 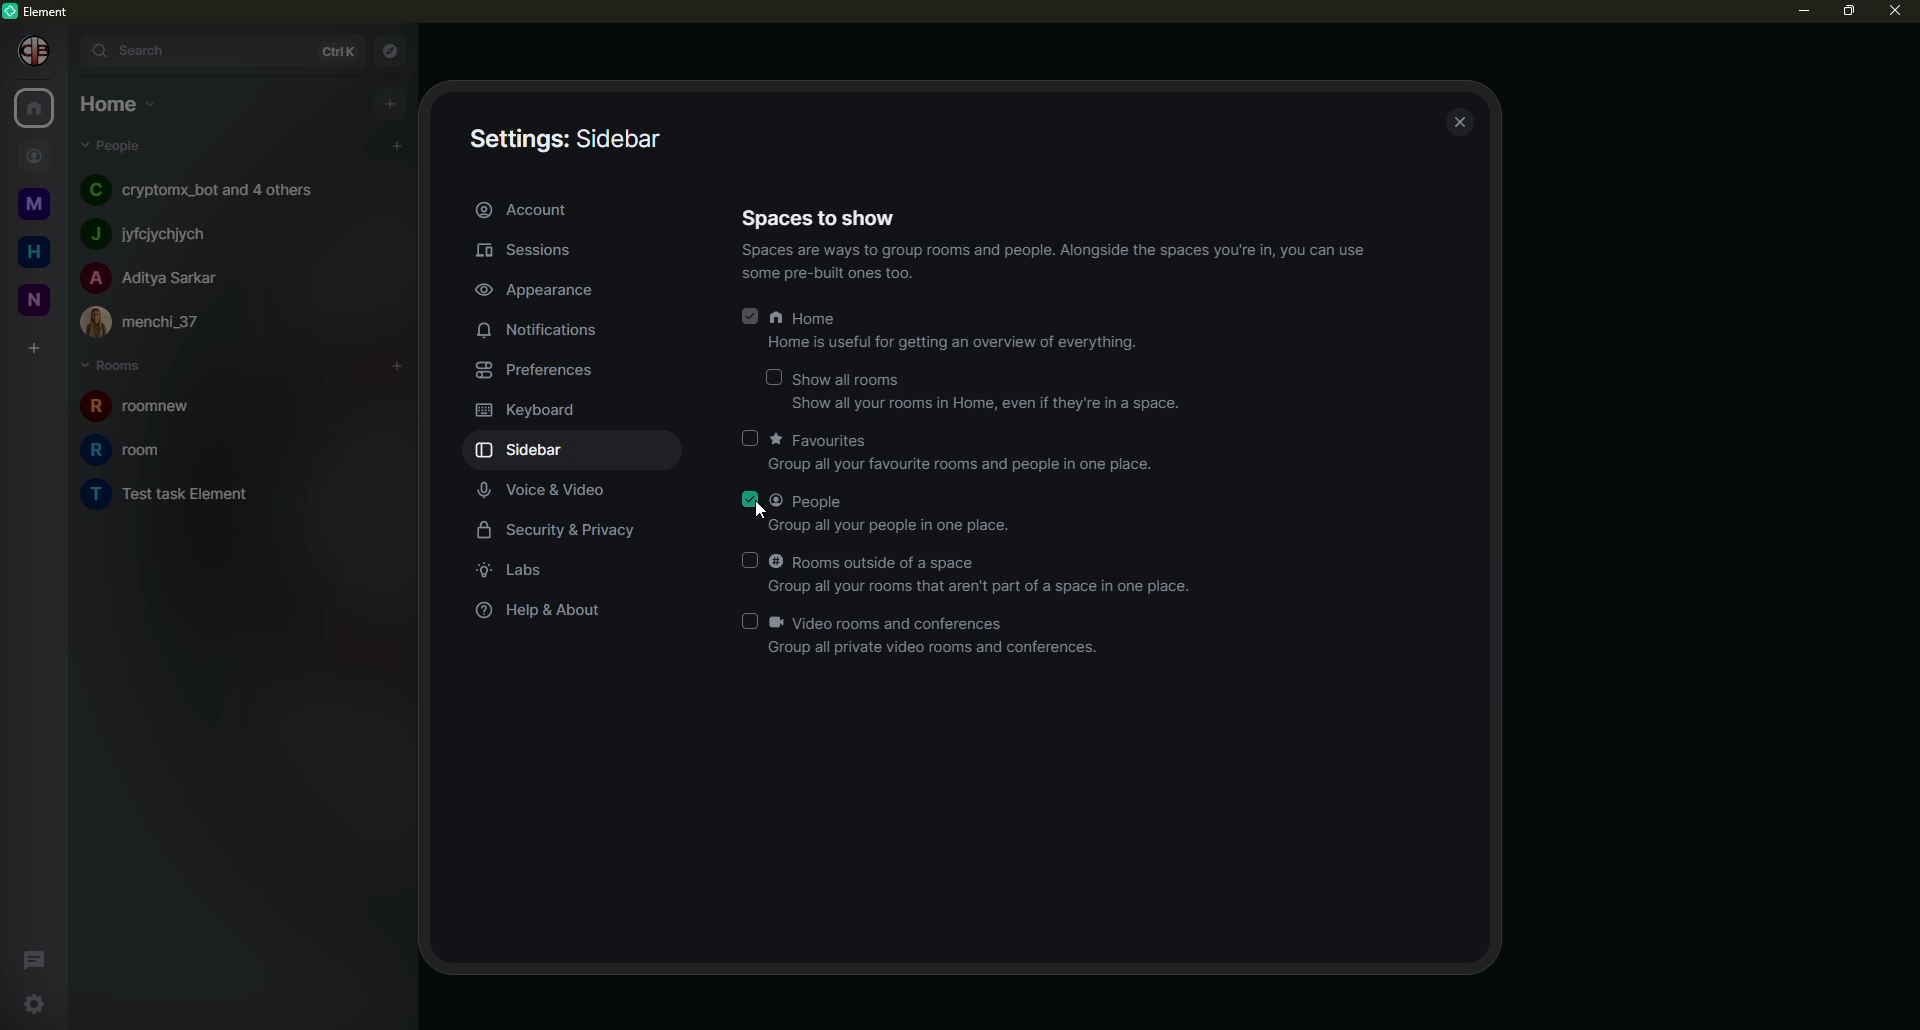 What do you see at coordinates (967, 452) in the screenshot?
I see `favorites` at bounding box center [967, 452].